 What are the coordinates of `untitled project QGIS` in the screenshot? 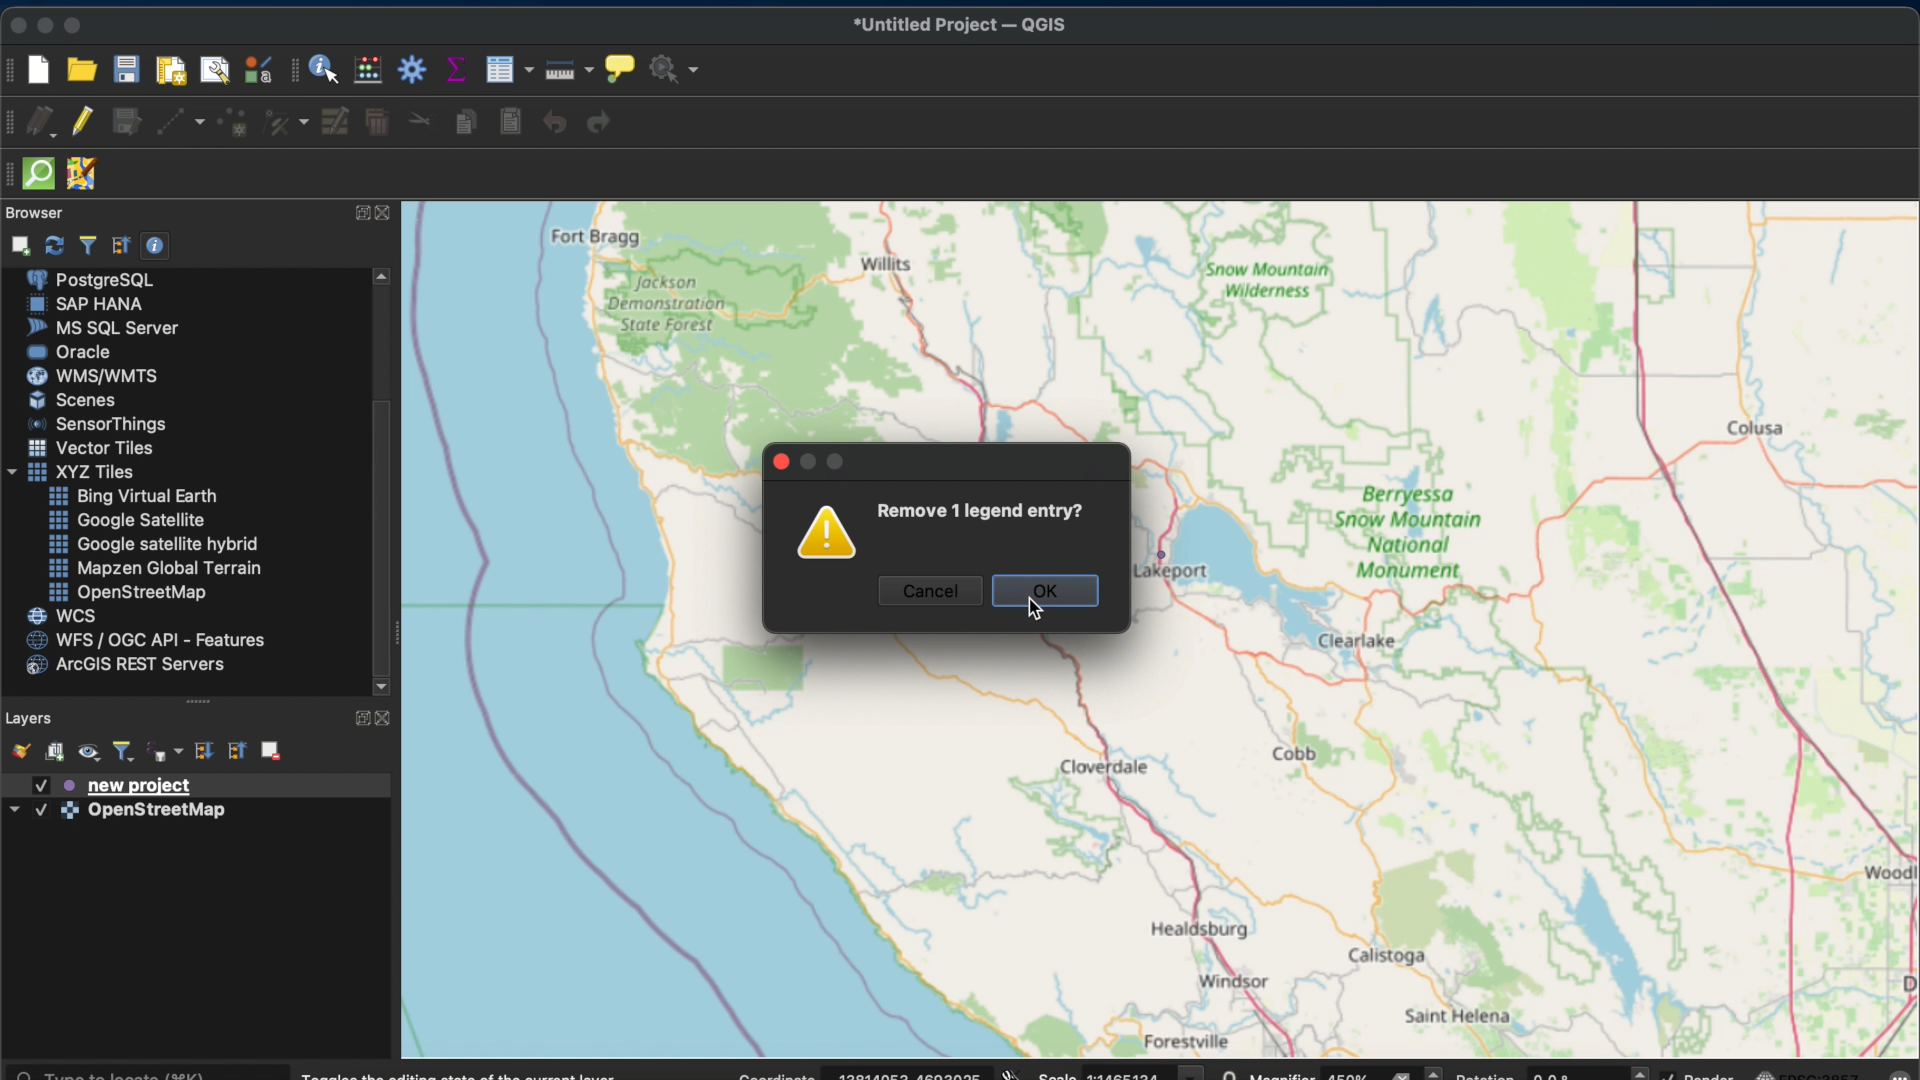 It's located at (959, 25).